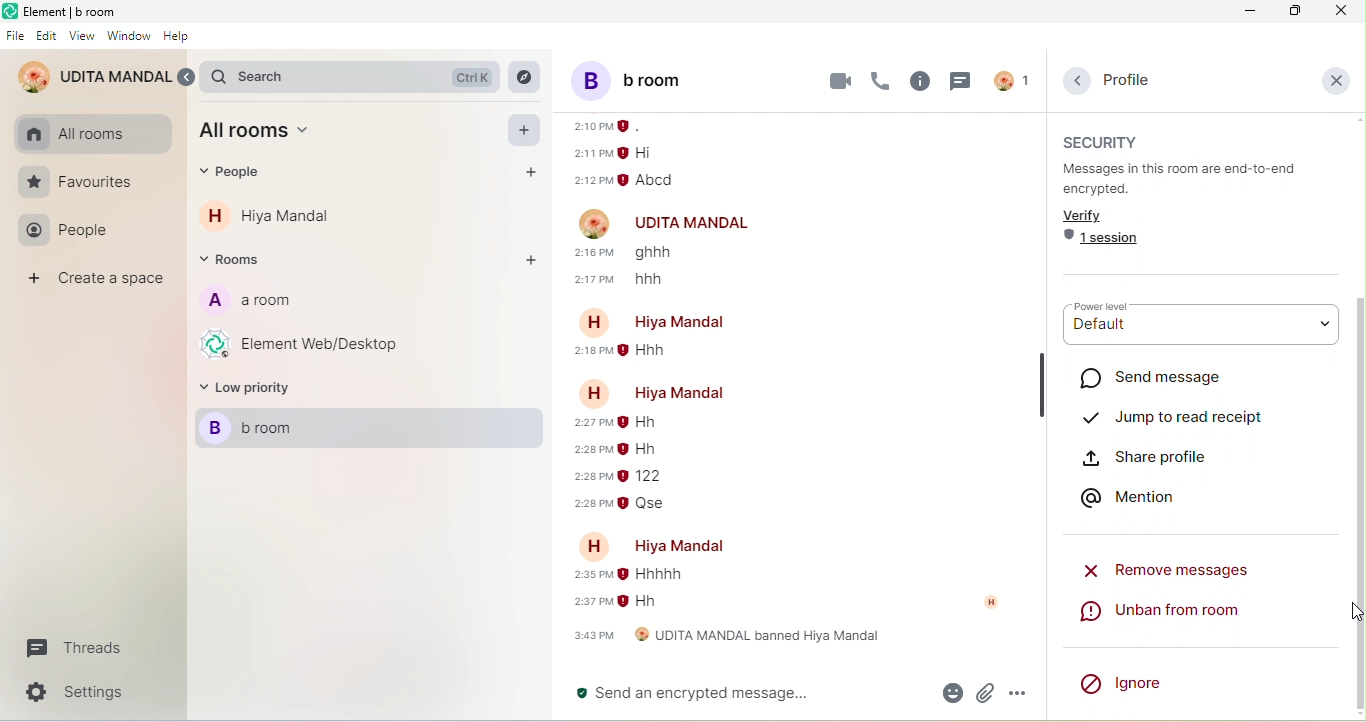  What do you see at coordinates (1137, 496) in the screenshot?
I see `mention` at bounding box center [1137, 496].